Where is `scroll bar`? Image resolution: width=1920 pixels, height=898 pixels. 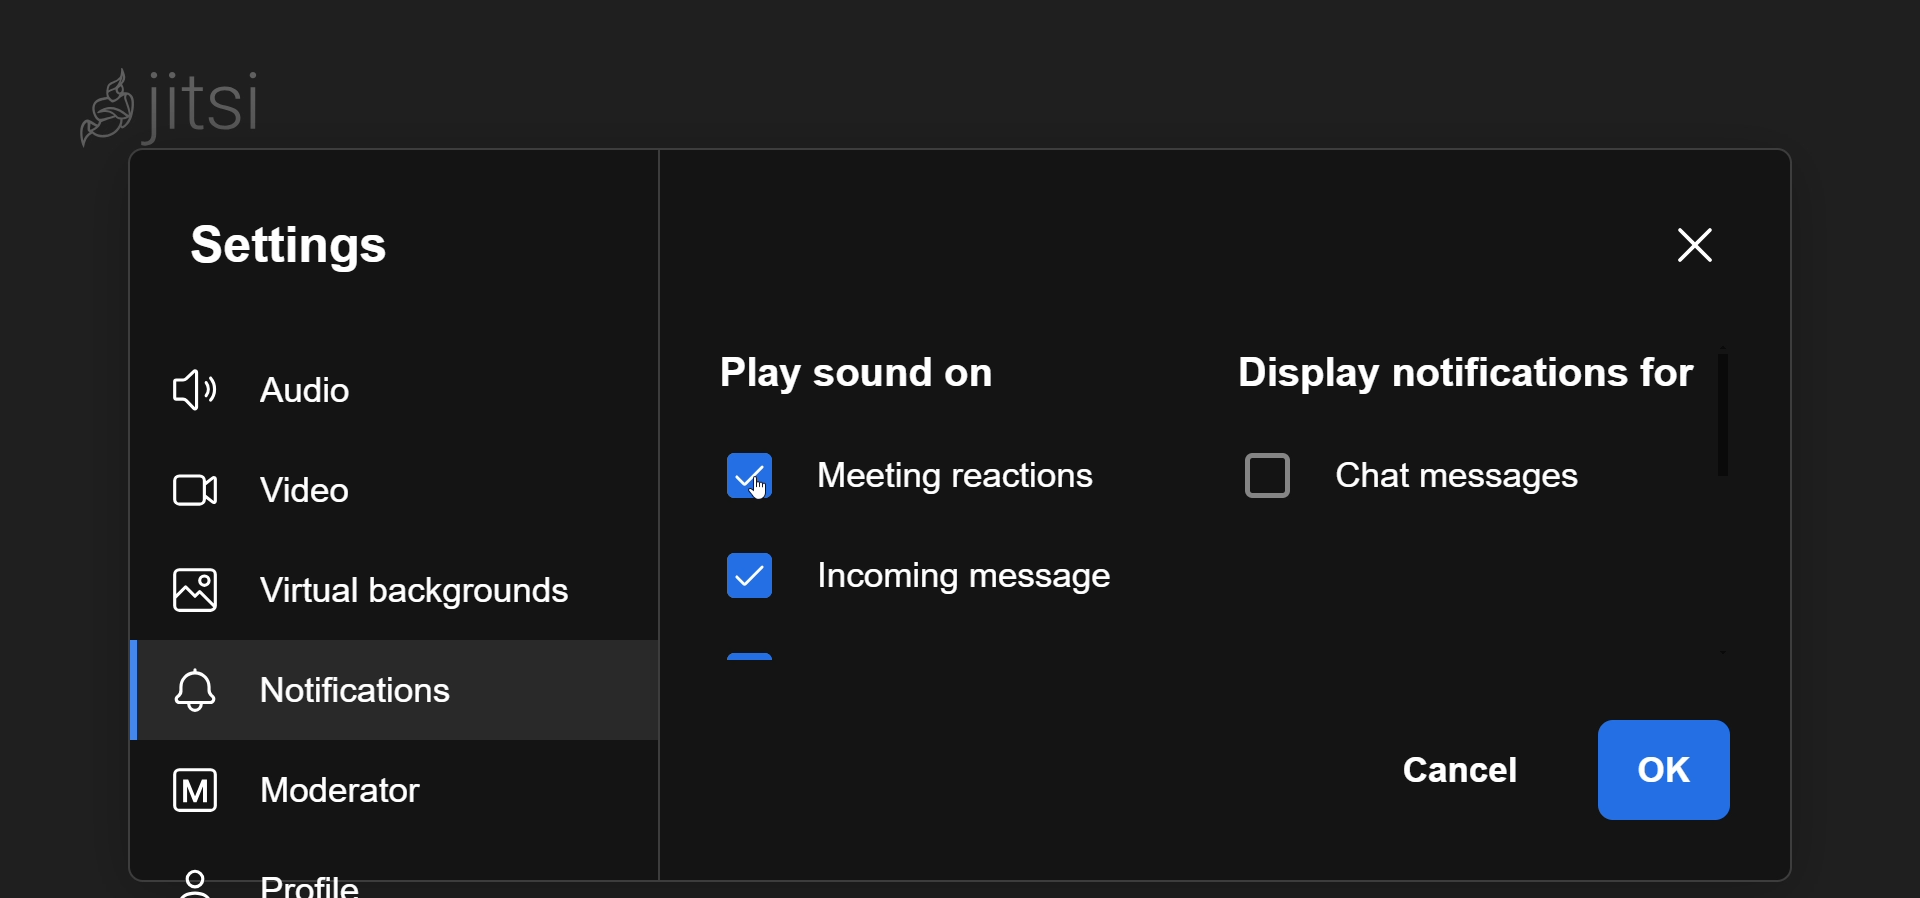 scroll bar is located at coordinates (1732, 417).